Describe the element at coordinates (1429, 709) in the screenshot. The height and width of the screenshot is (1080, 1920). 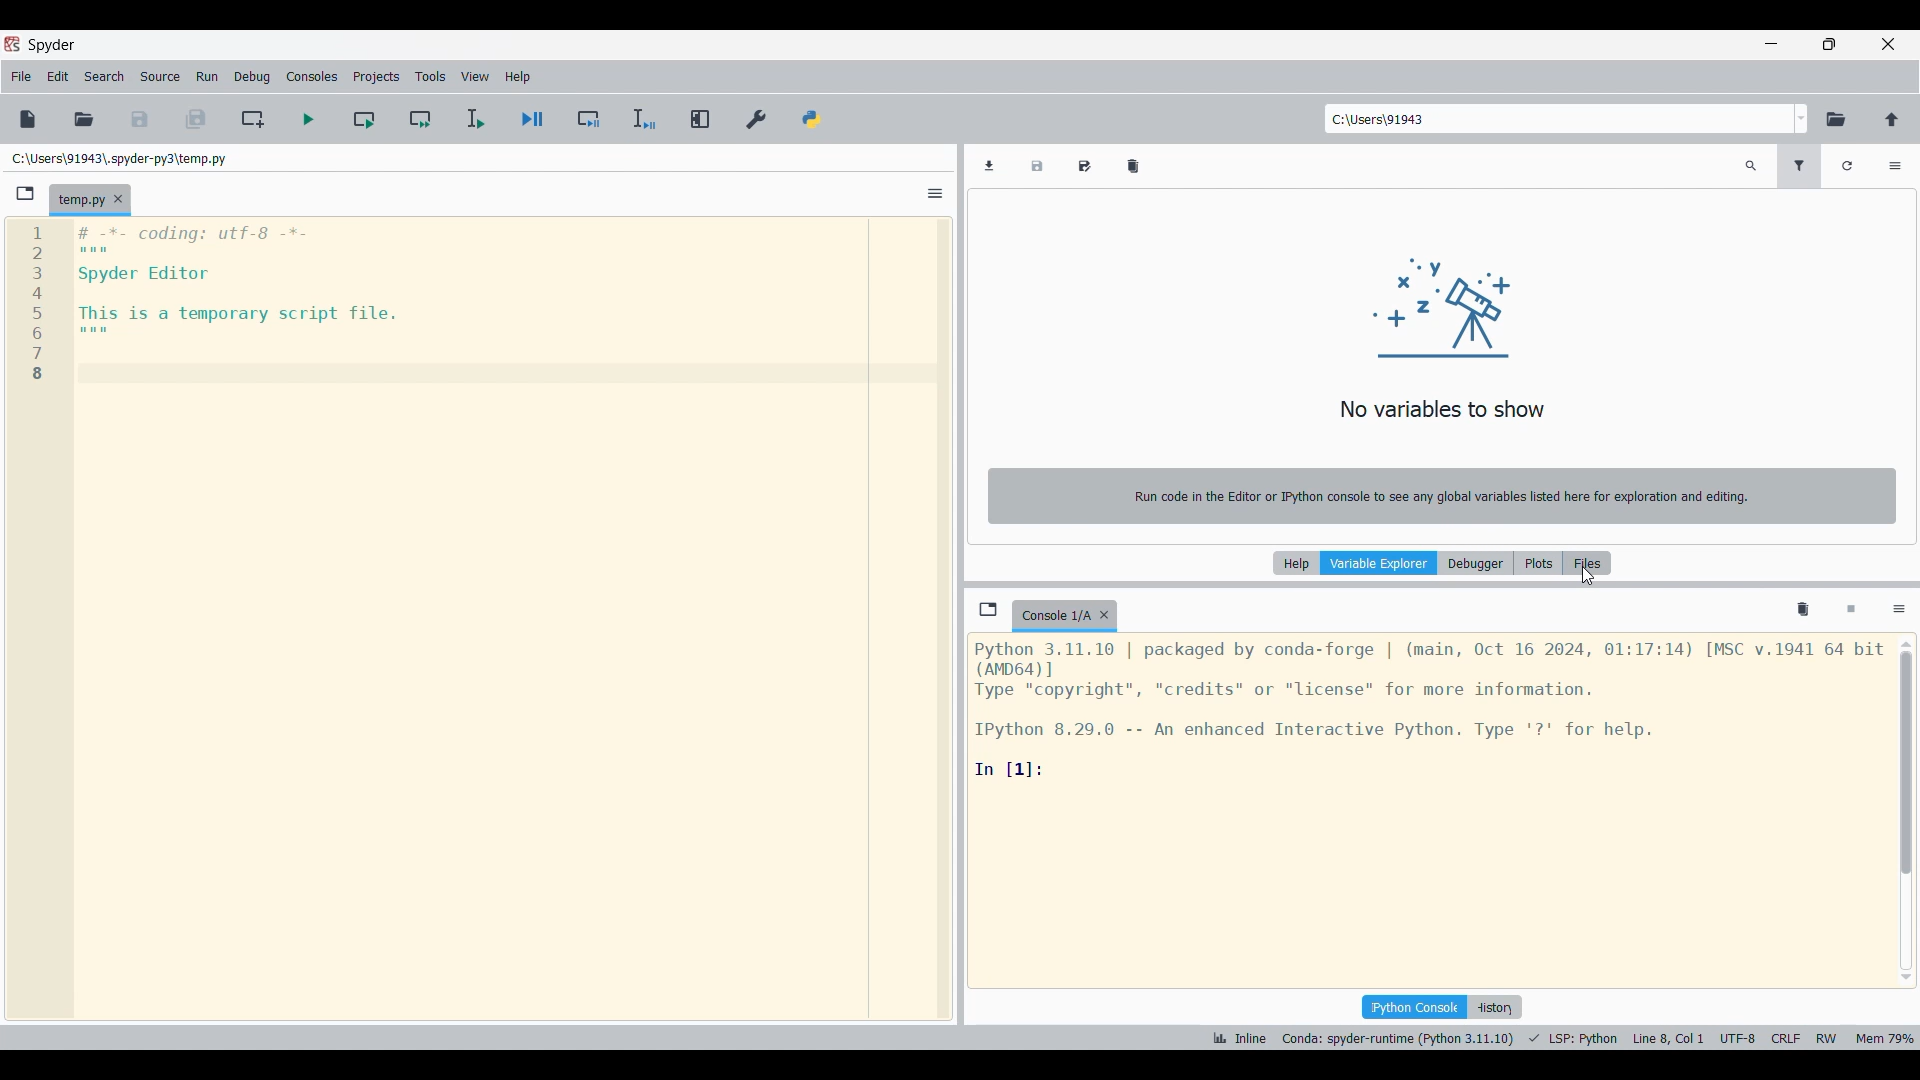
I see `Code details` at that location.